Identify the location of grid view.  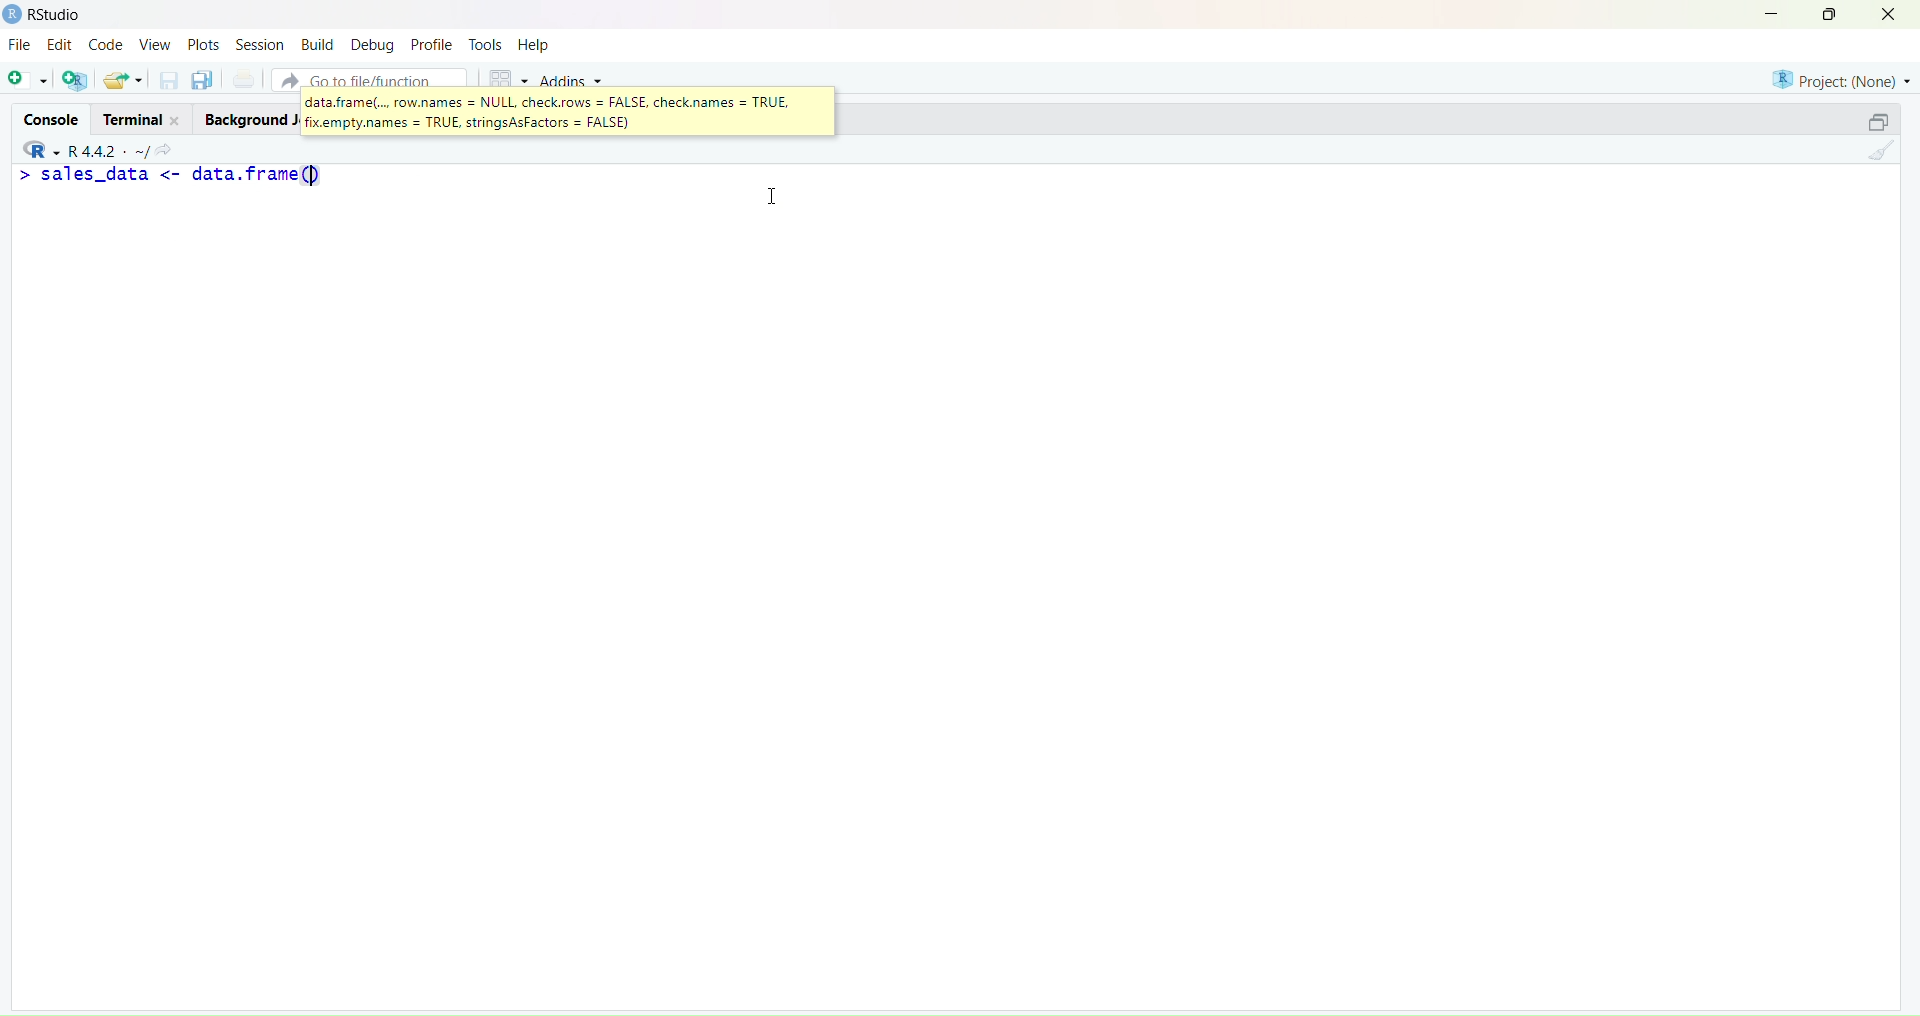
(502, 76).